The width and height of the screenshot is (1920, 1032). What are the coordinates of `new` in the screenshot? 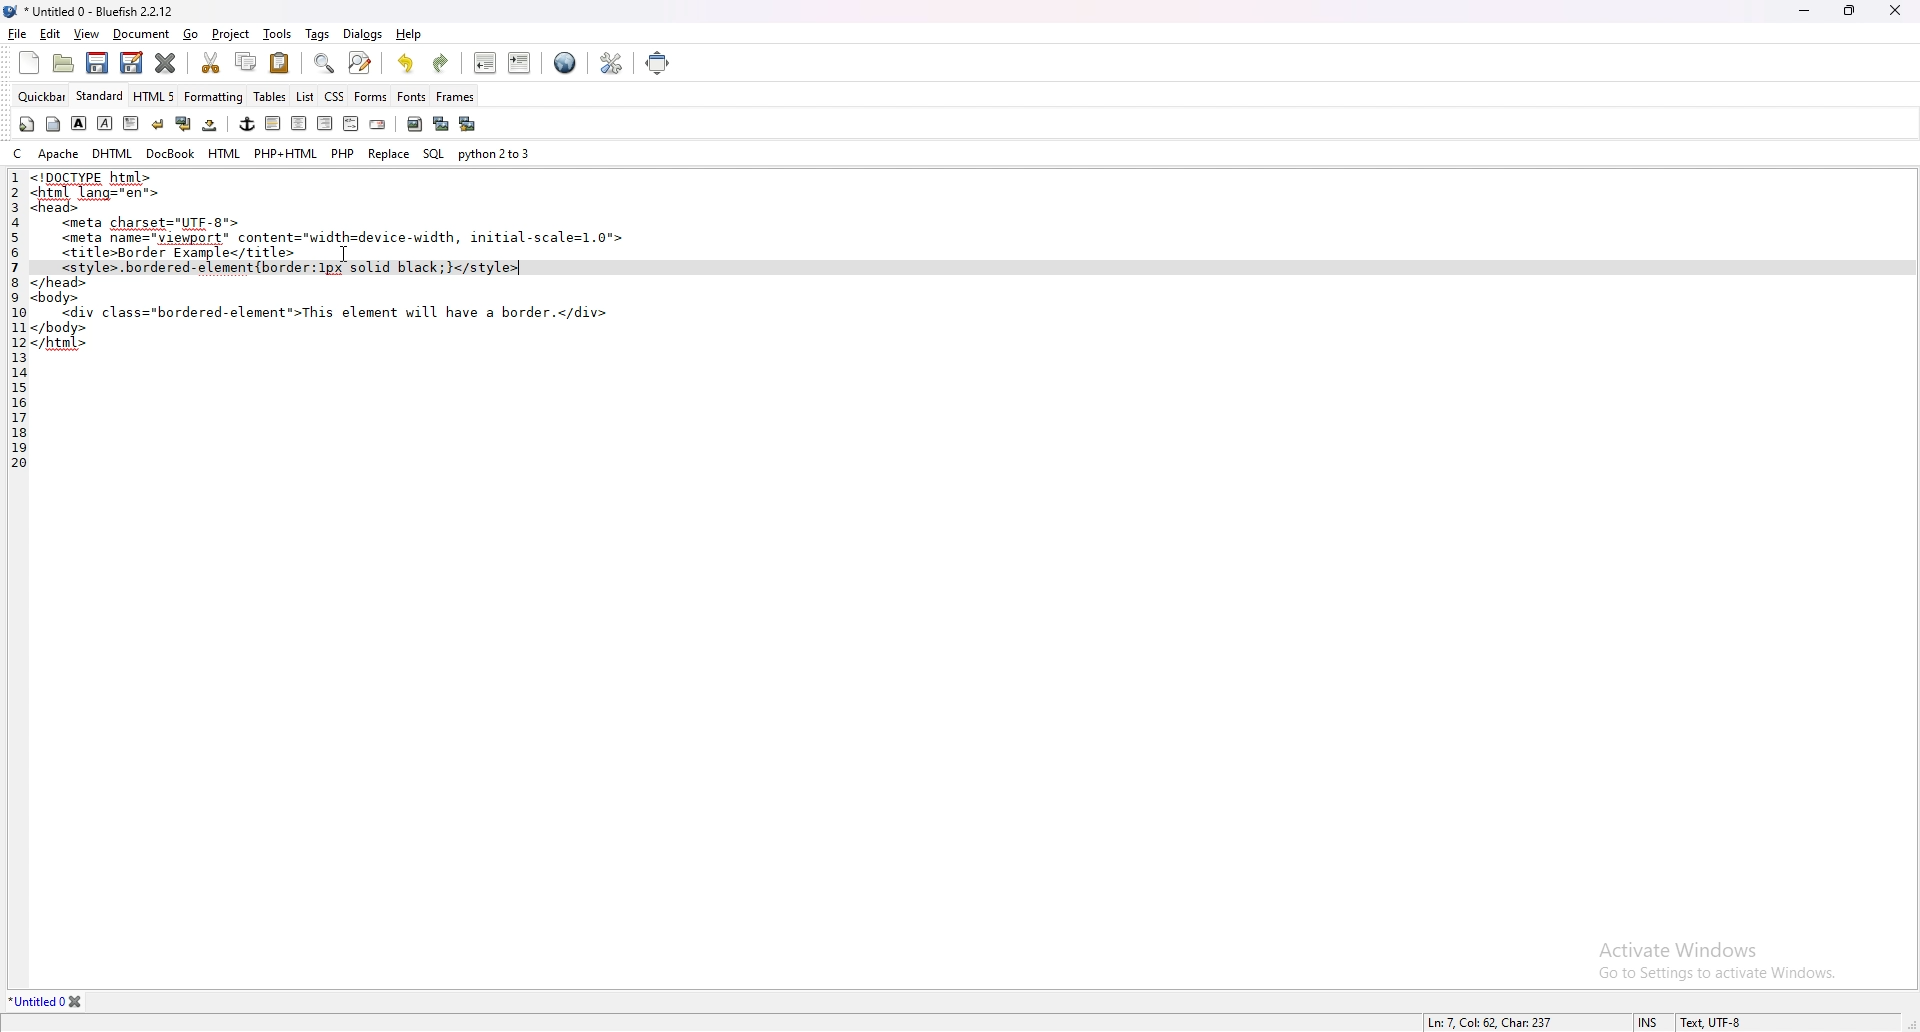 It's located at (28, 63).